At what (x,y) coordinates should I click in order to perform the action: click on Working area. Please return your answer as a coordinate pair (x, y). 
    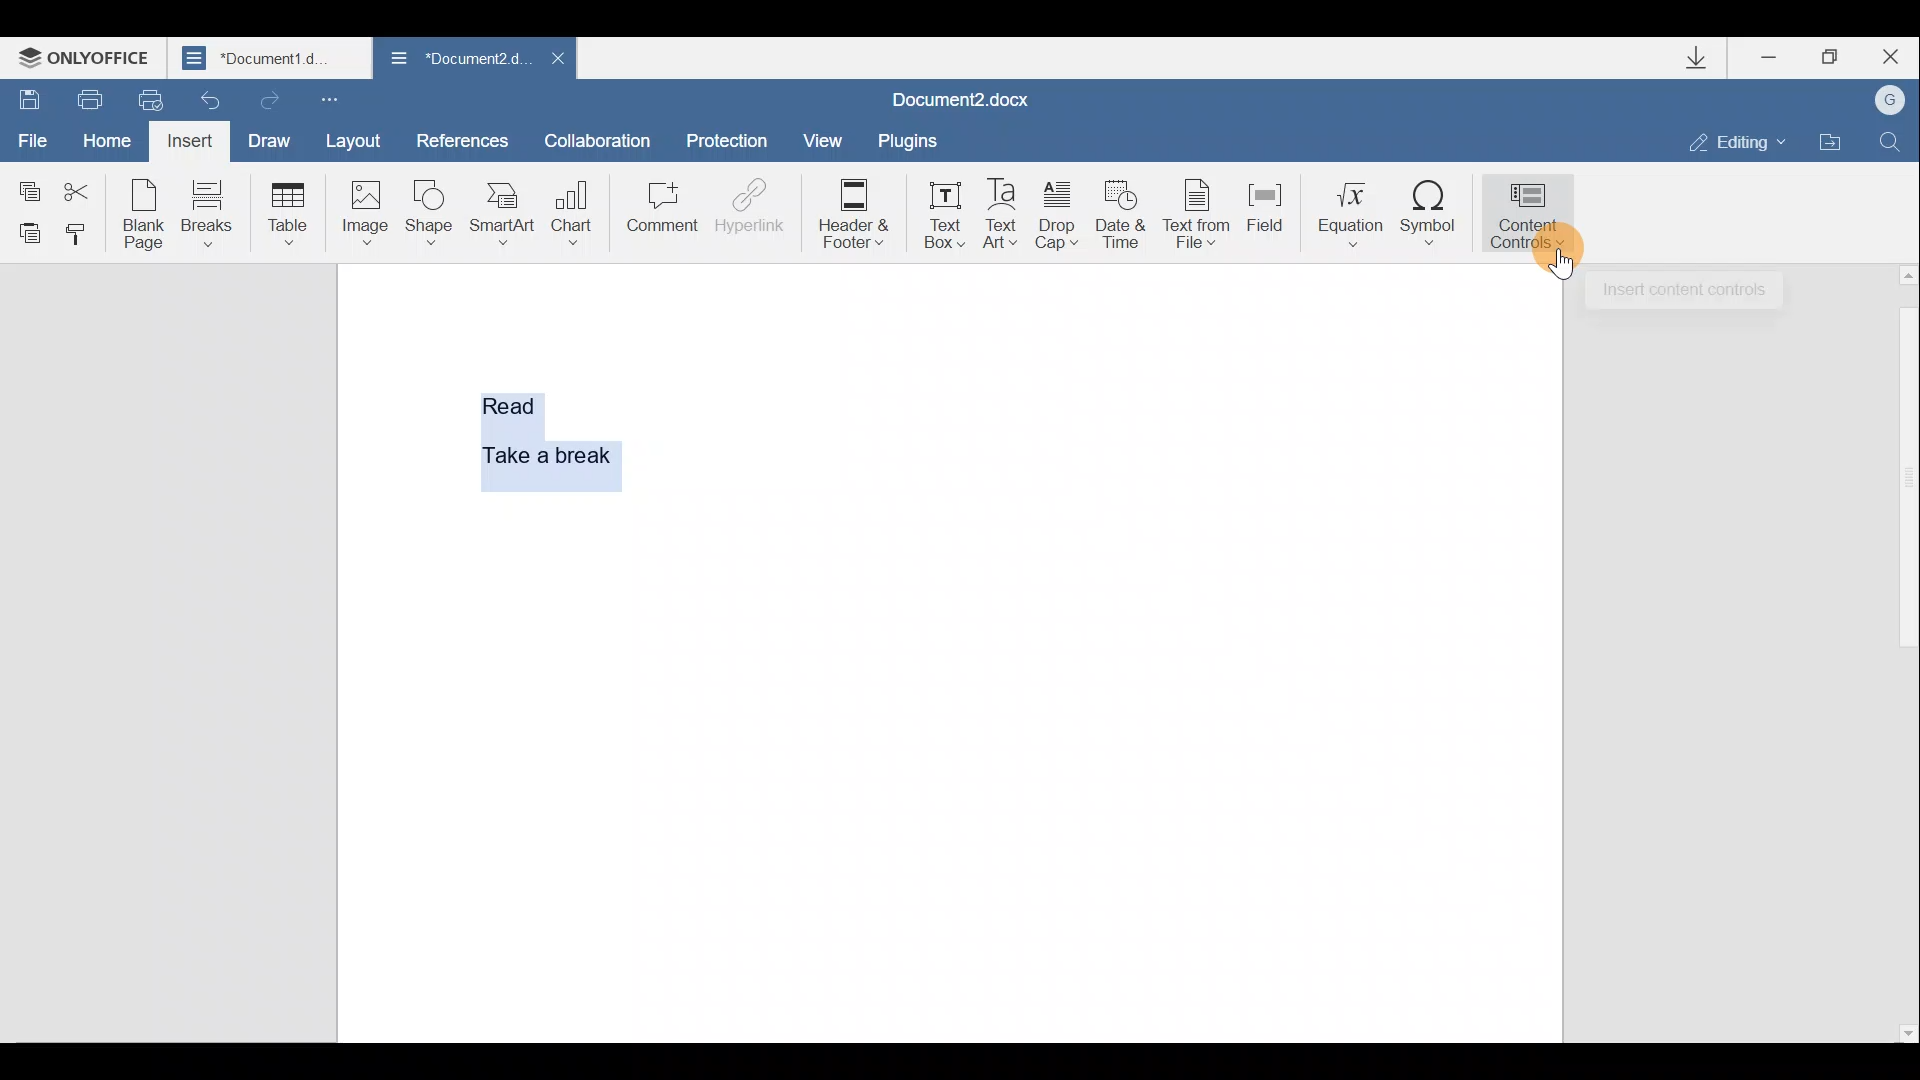
    Looking at the image, I should click on (1099, 650).